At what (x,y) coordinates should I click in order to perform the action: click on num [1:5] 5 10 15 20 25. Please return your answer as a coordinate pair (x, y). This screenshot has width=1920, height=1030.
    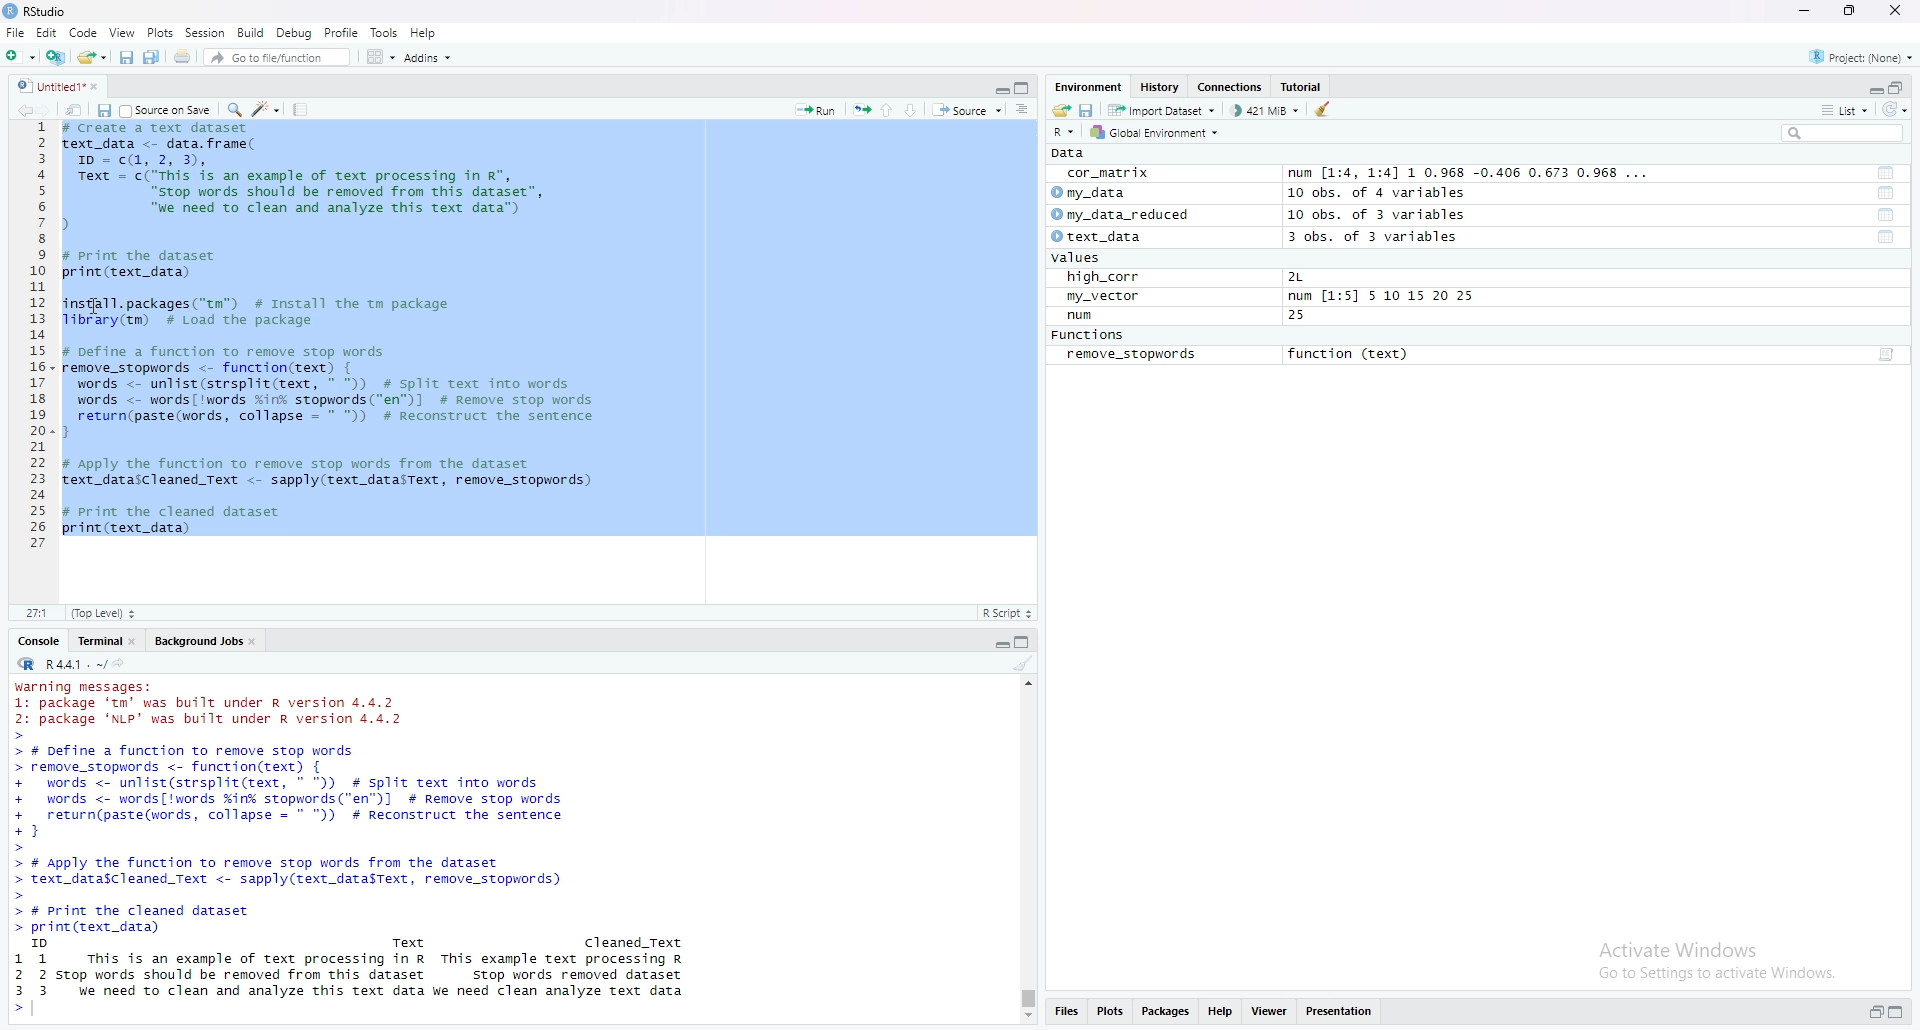
    Looking at the image, I should click on (1383, 296).